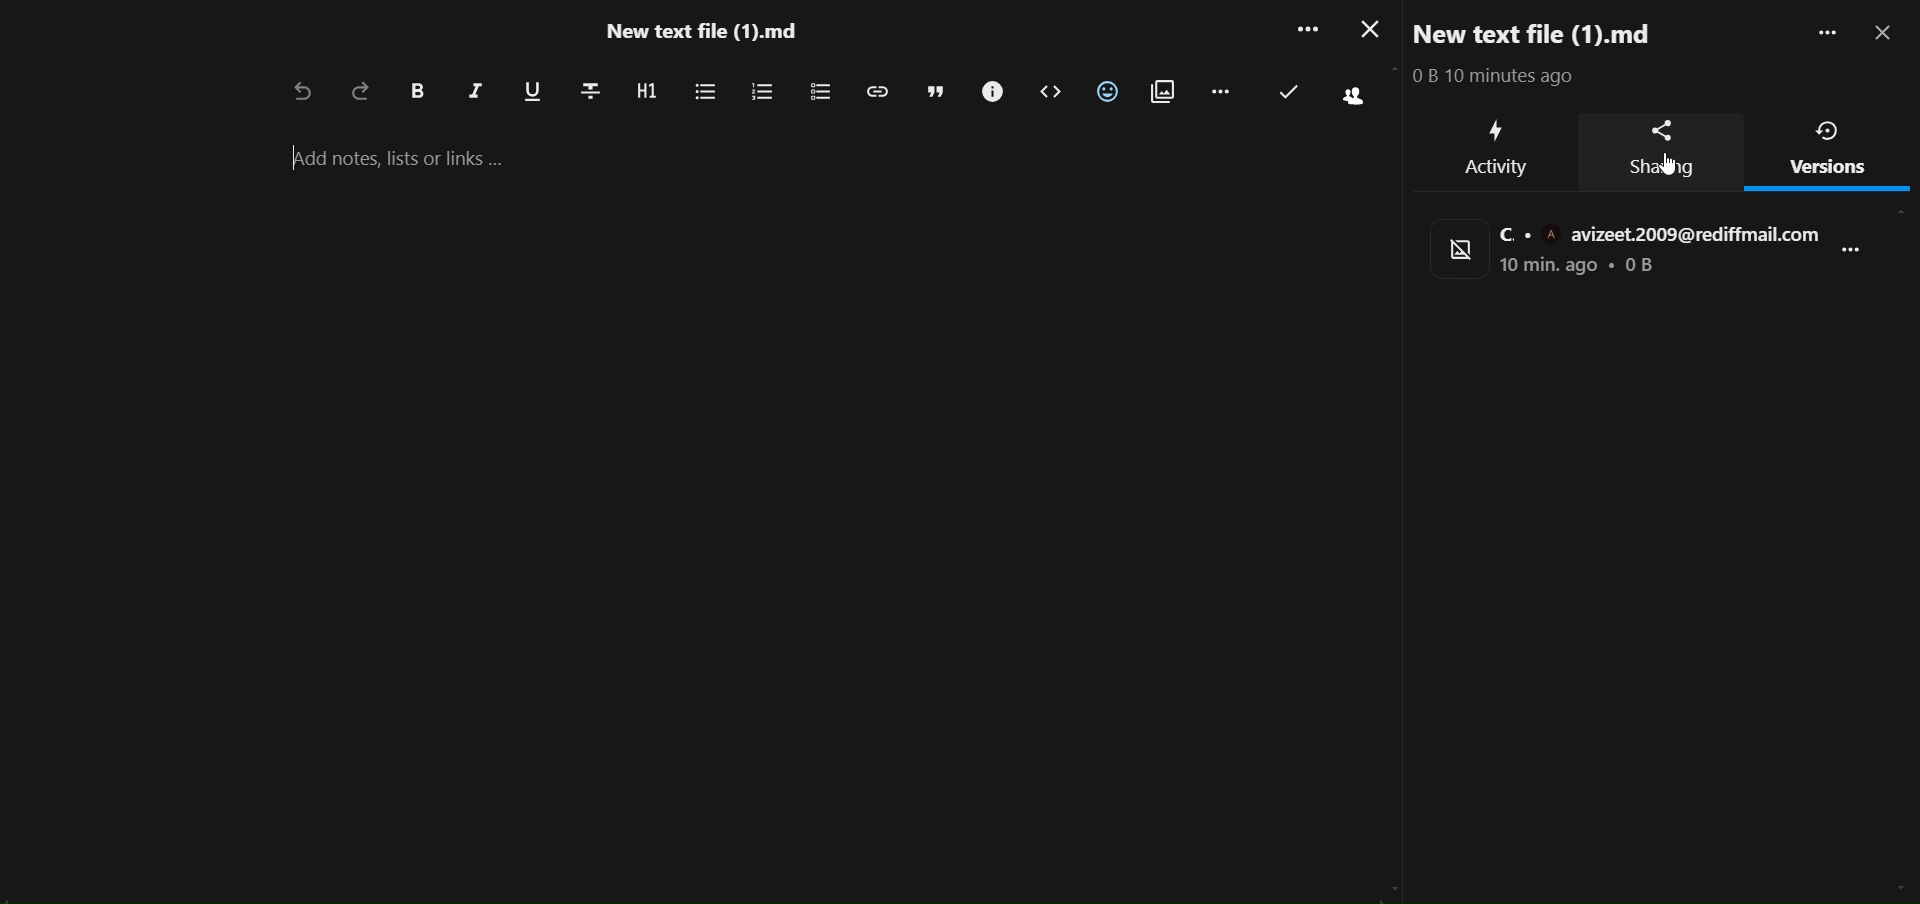 The image size is (1920, 904). What do you see at coordinates (419, 158) in the screenshot?
I see `add notes` at bounding box center [419, 158].